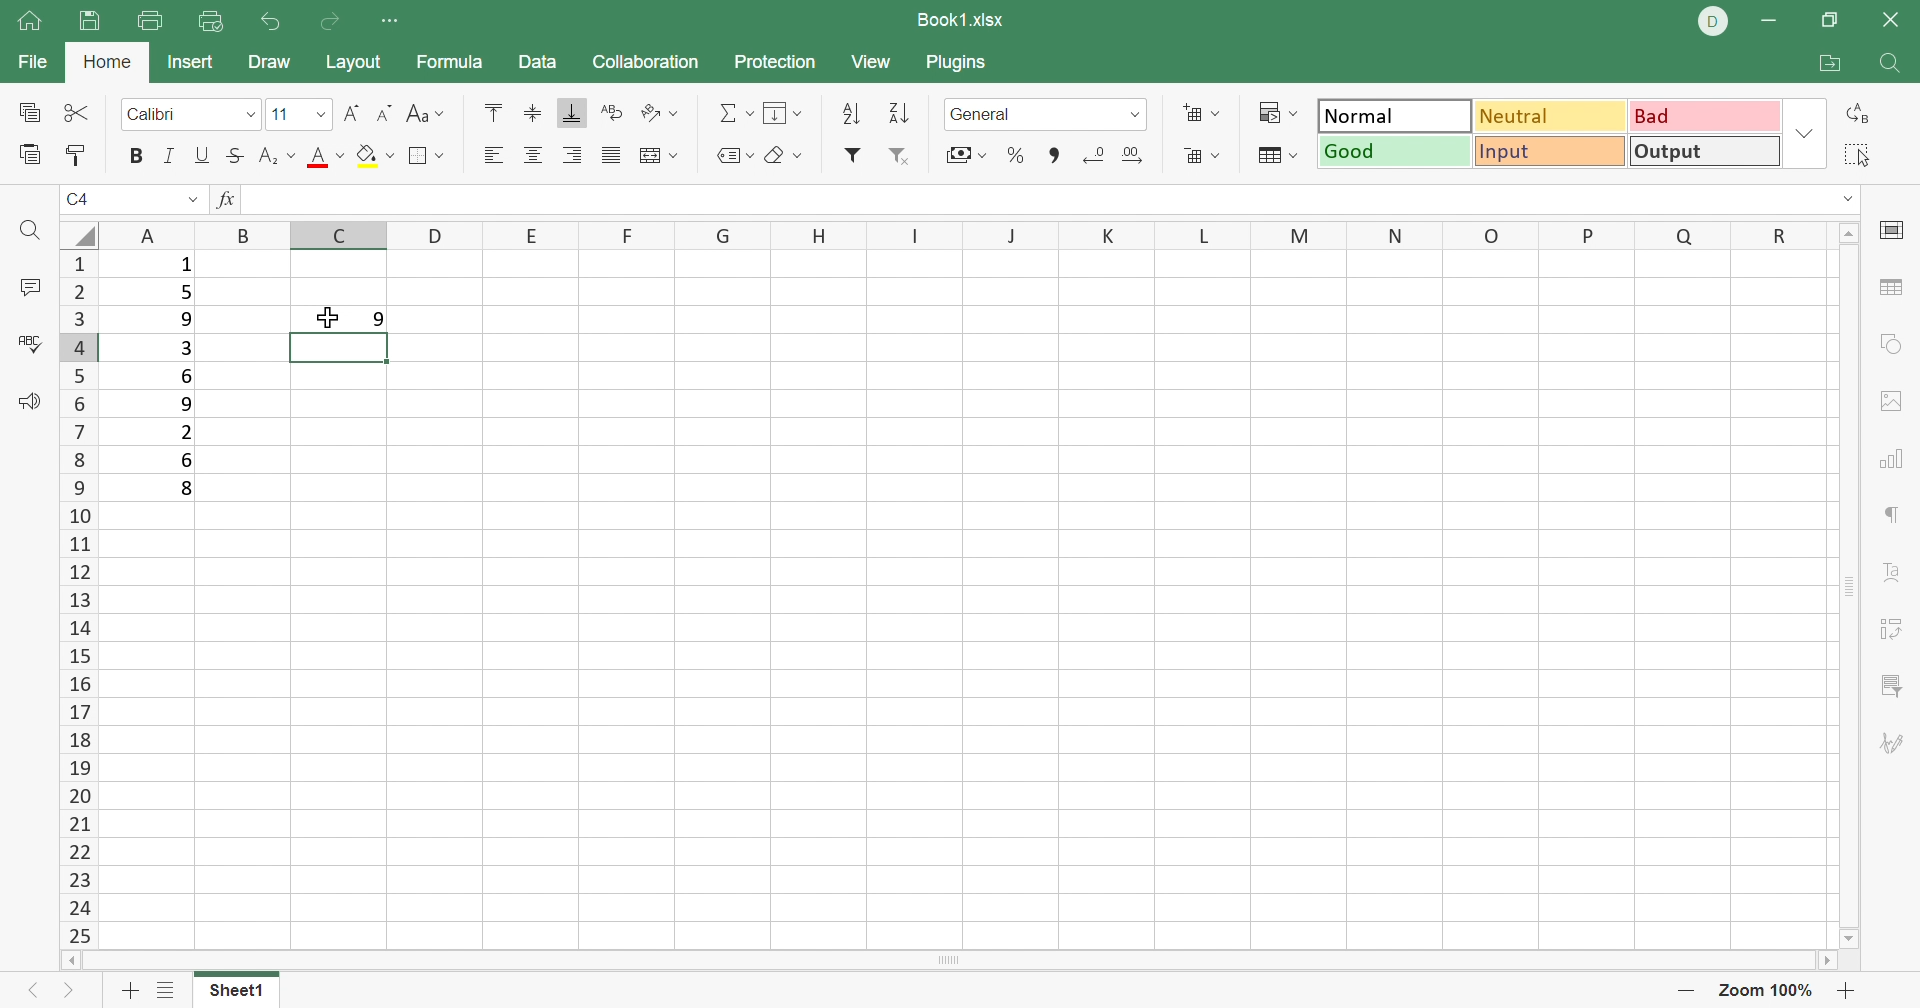  I want to click on Protection, so click(778, 63).